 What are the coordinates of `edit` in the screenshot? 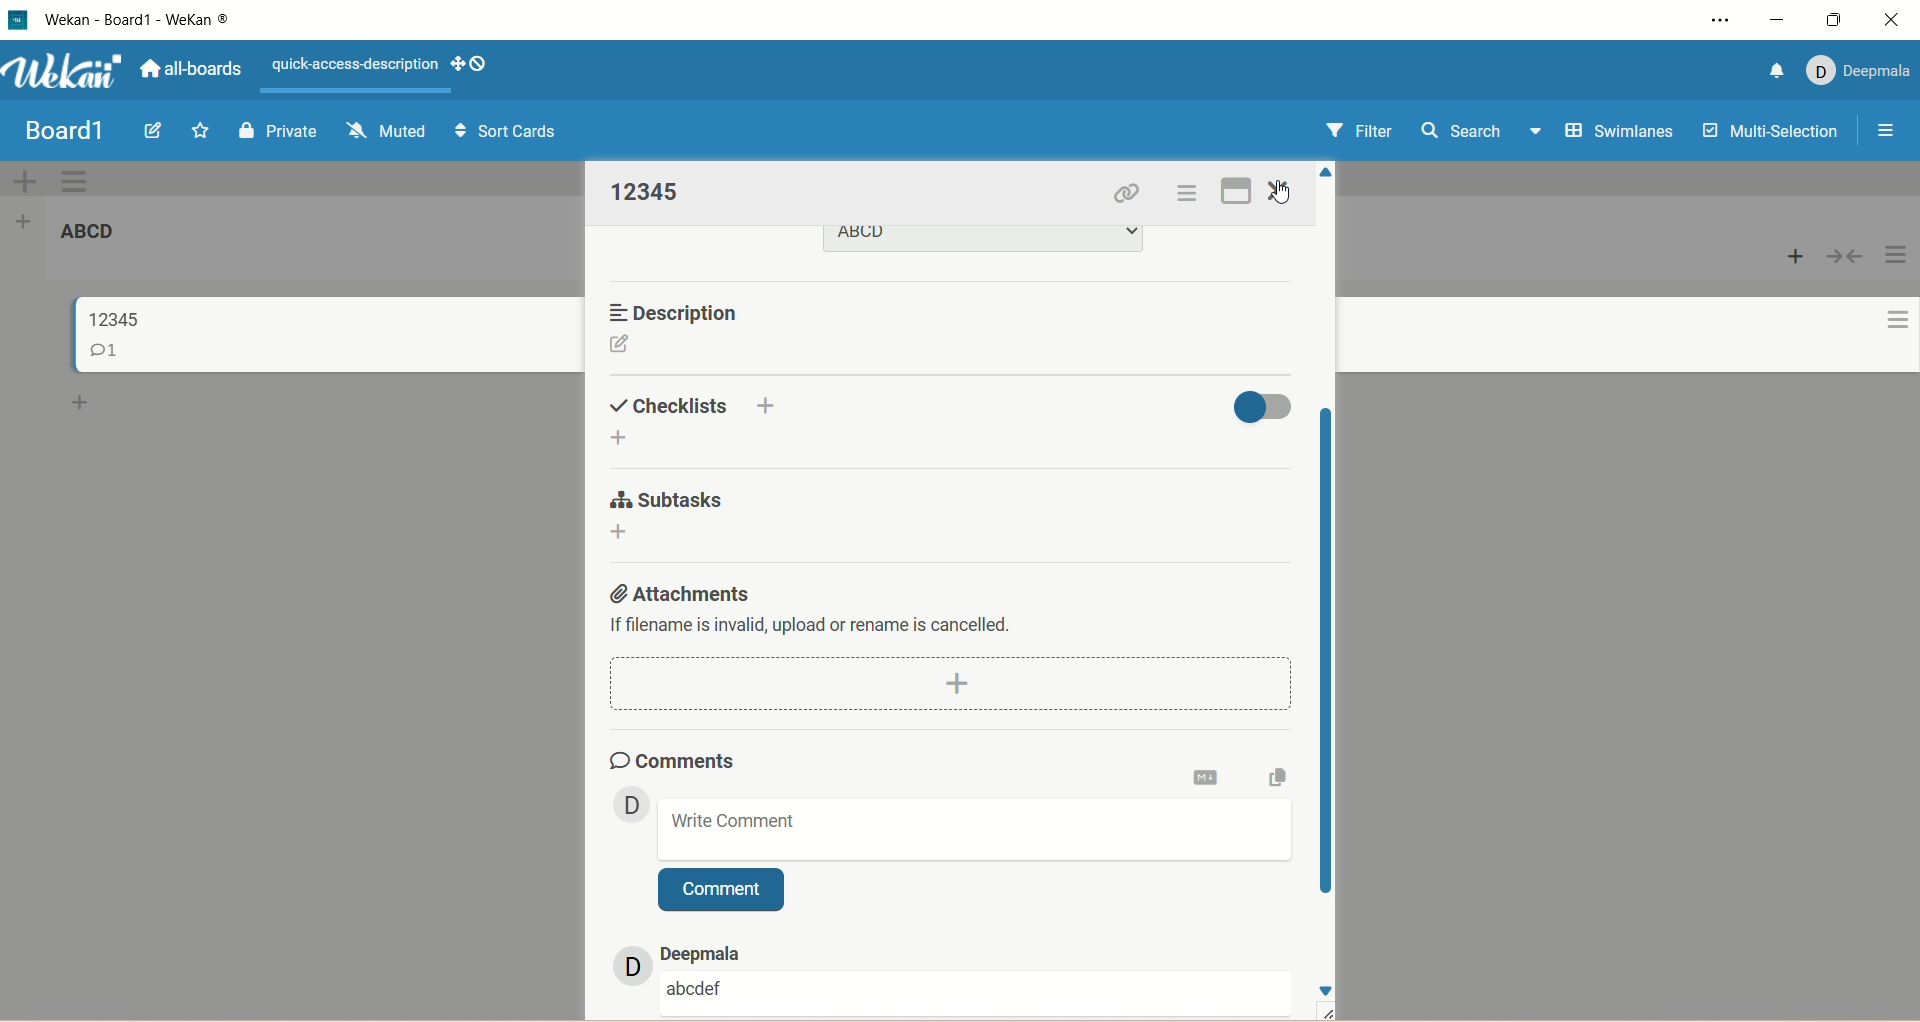 It's located at (152, 131).